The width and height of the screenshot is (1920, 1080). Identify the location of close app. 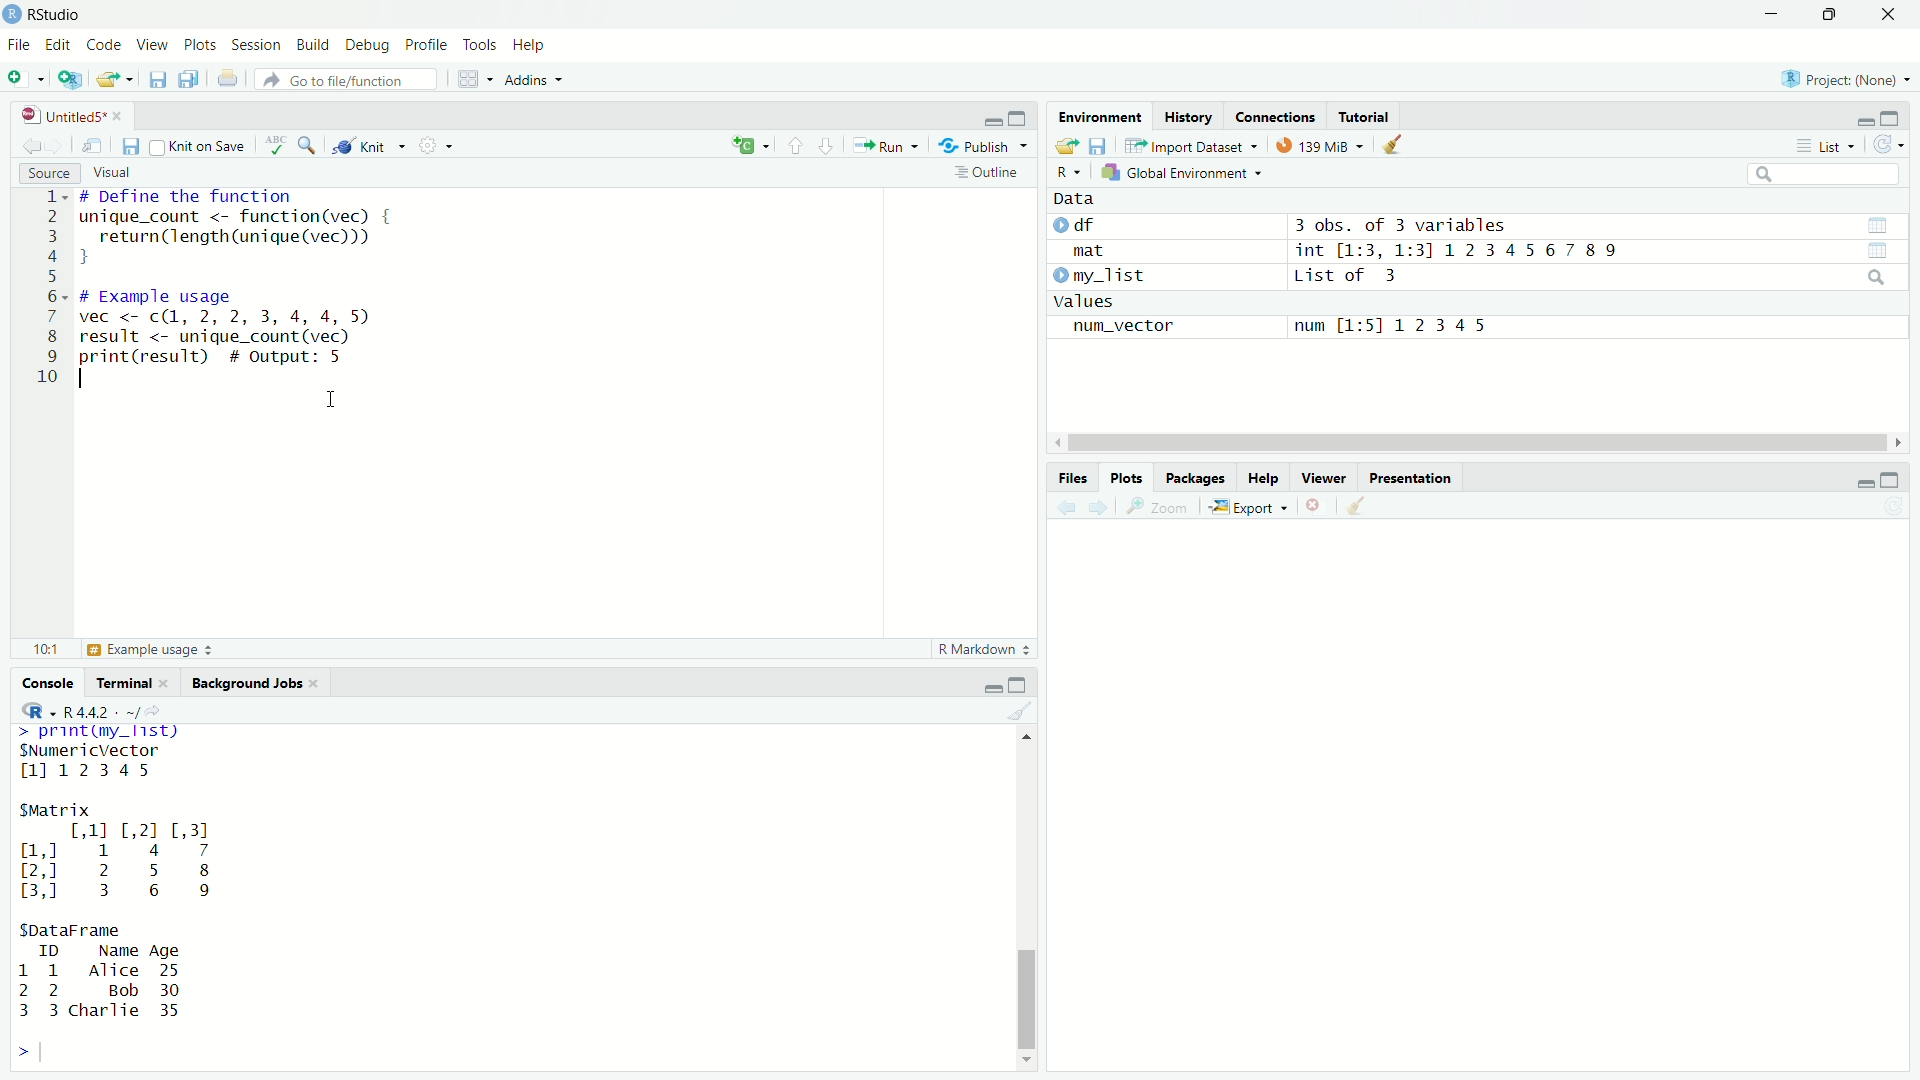
(1890, 16).